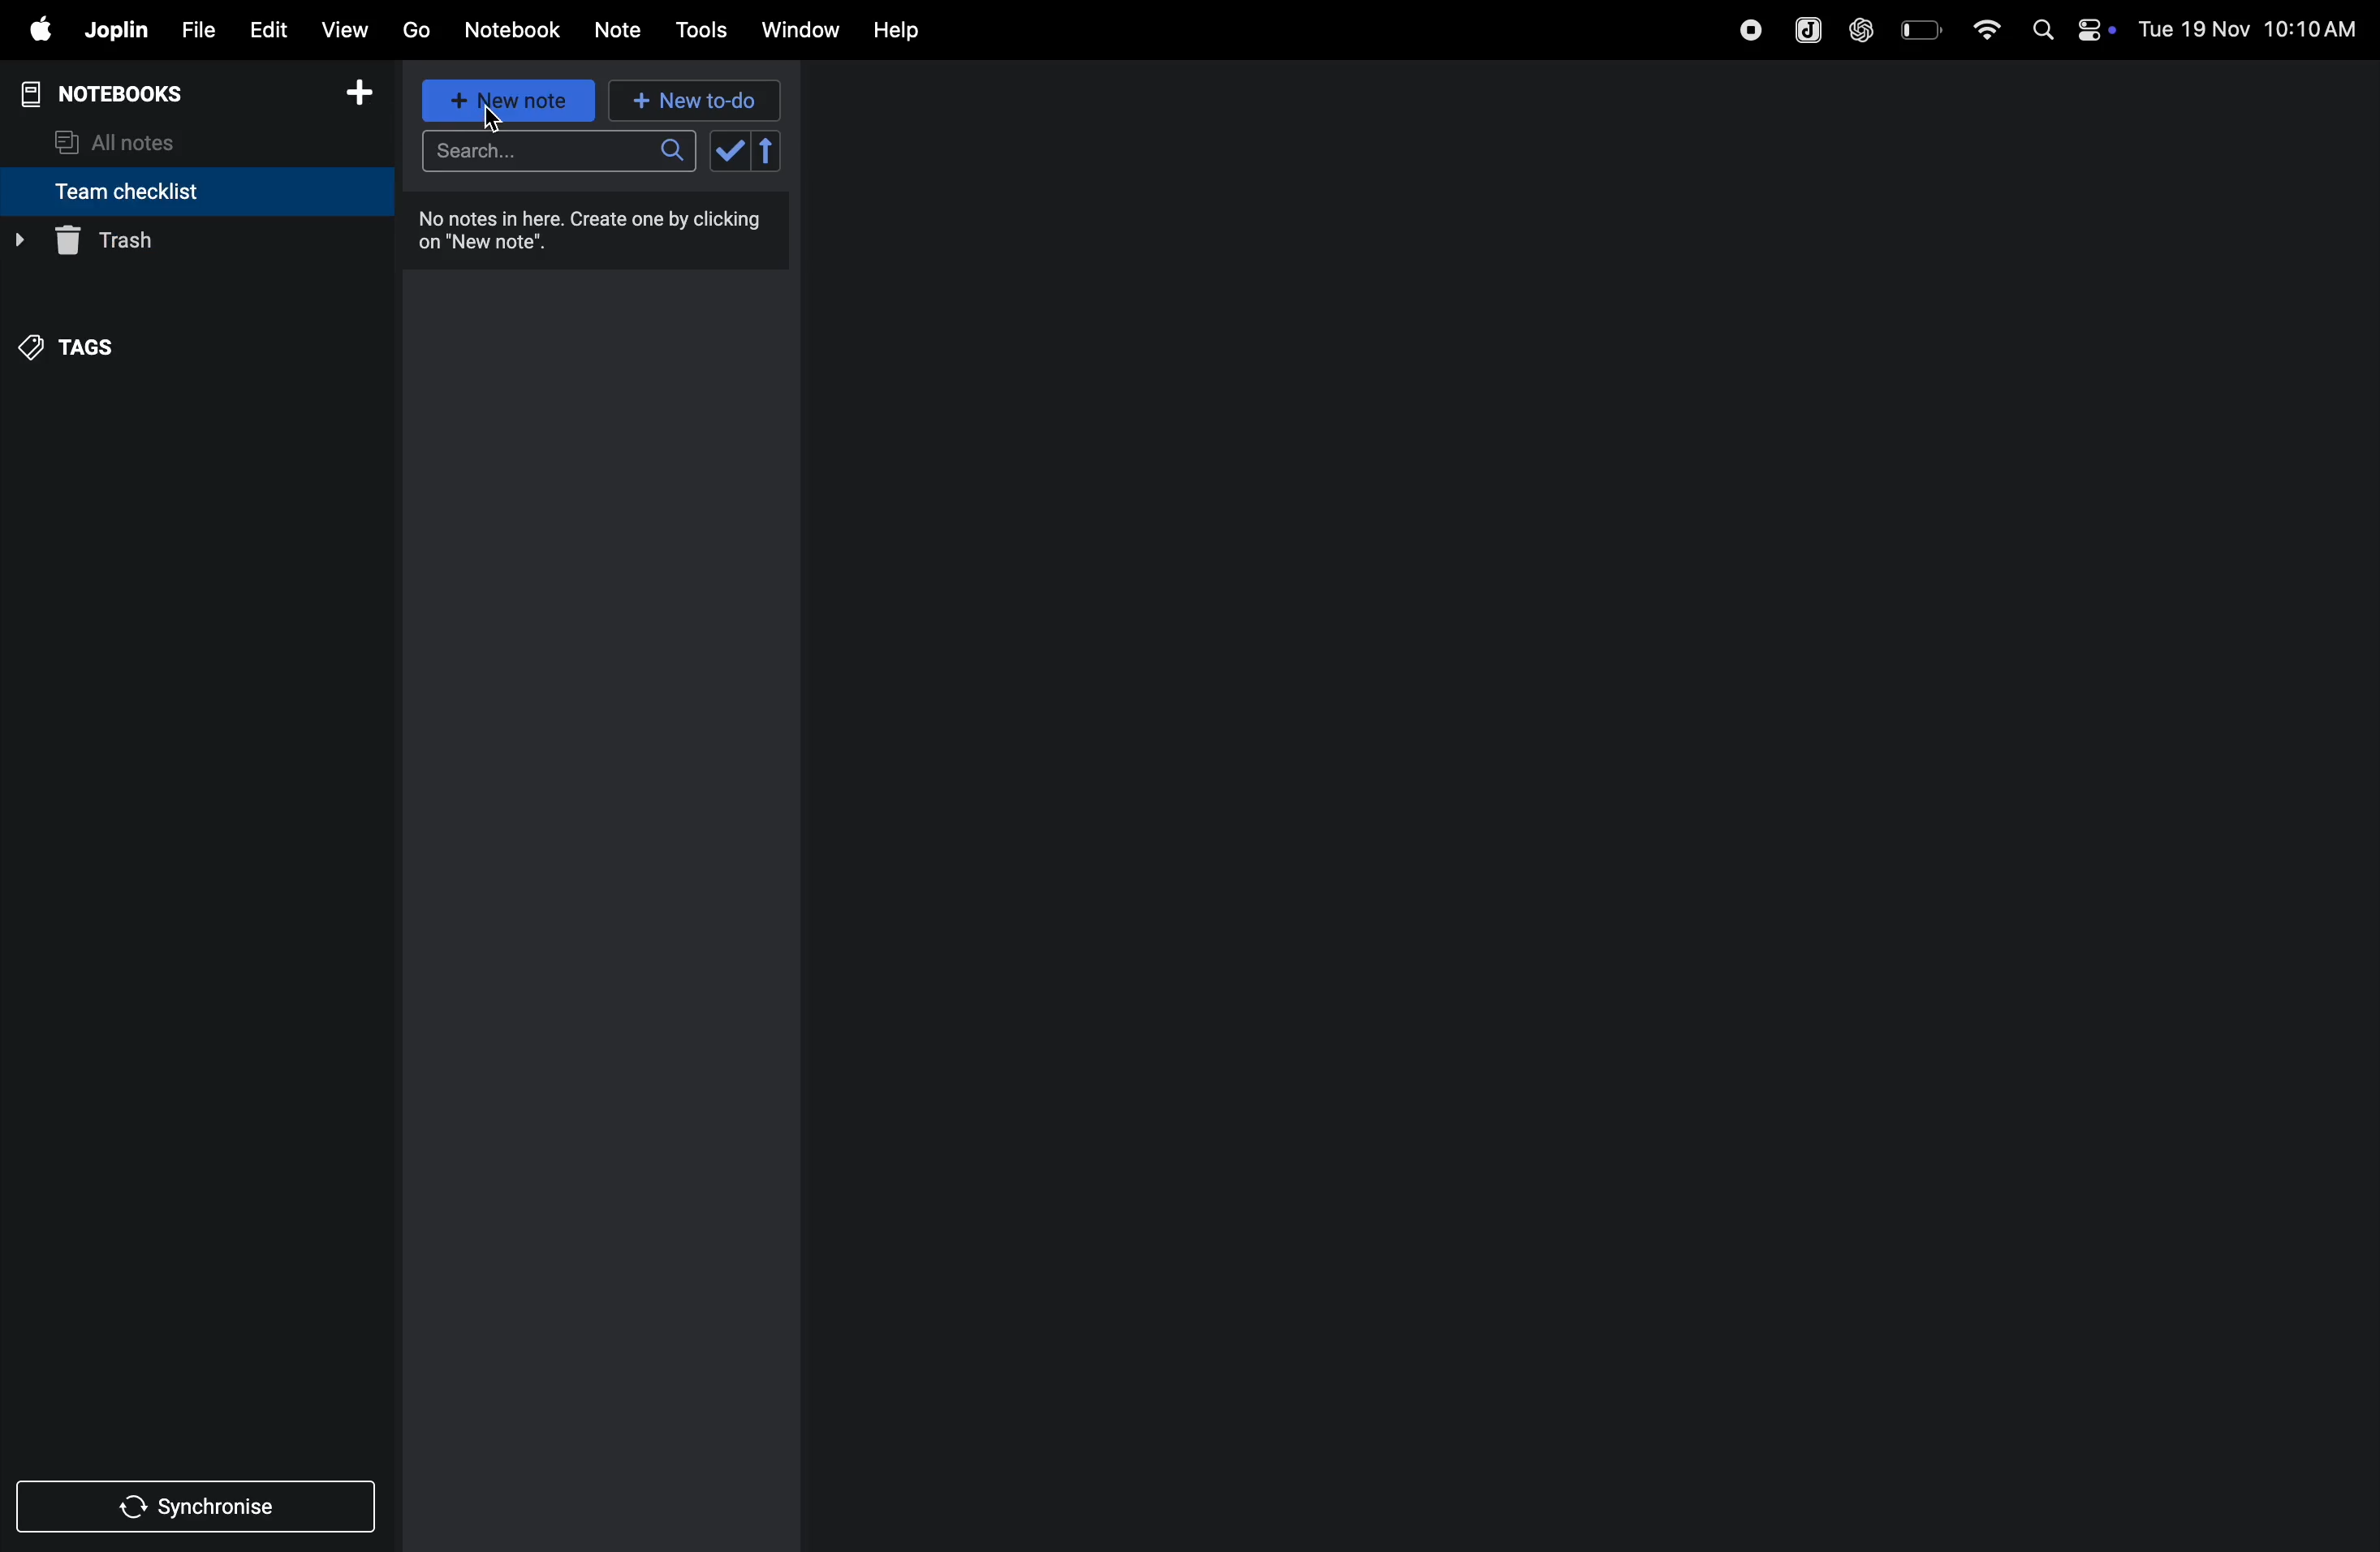  Describe the element at coordinates (189, 241) in the screenshot. I see `trash` at that location.